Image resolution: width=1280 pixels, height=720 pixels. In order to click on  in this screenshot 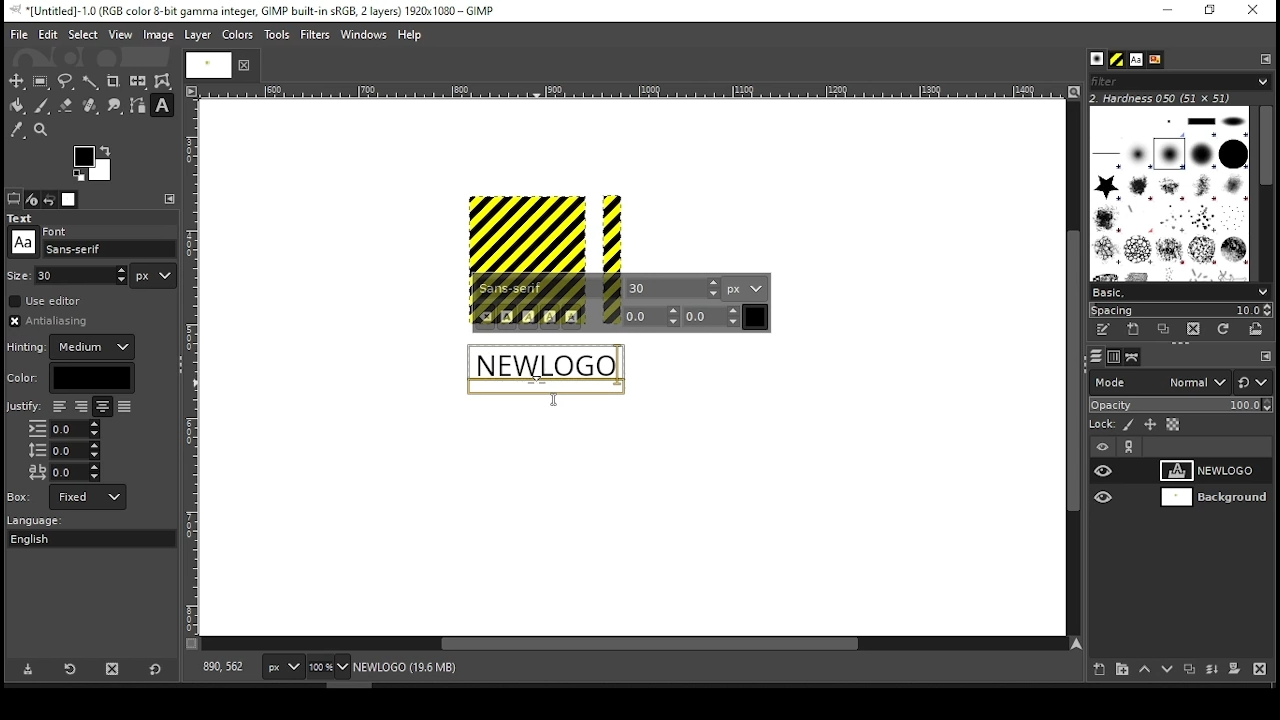, I will do `click(205, 64)`.